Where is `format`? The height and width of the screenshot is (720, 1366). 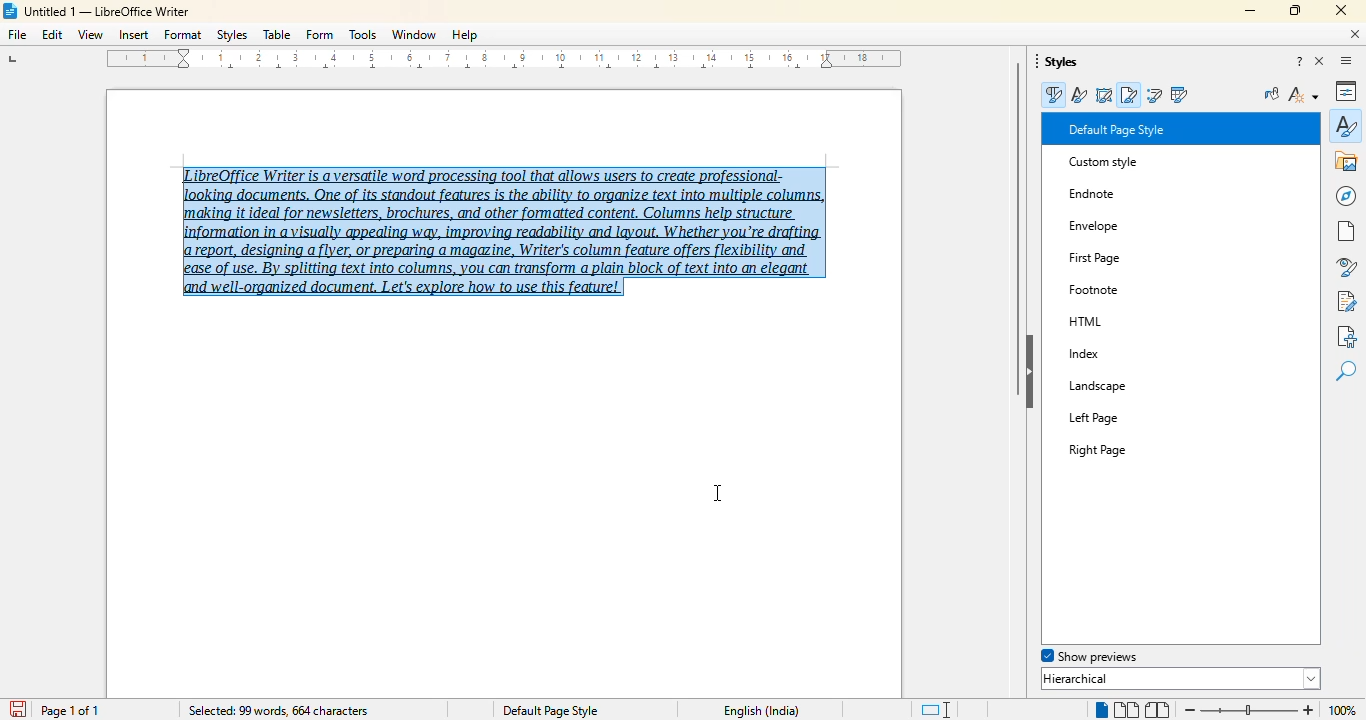 format is located at coordinates (183, 34).